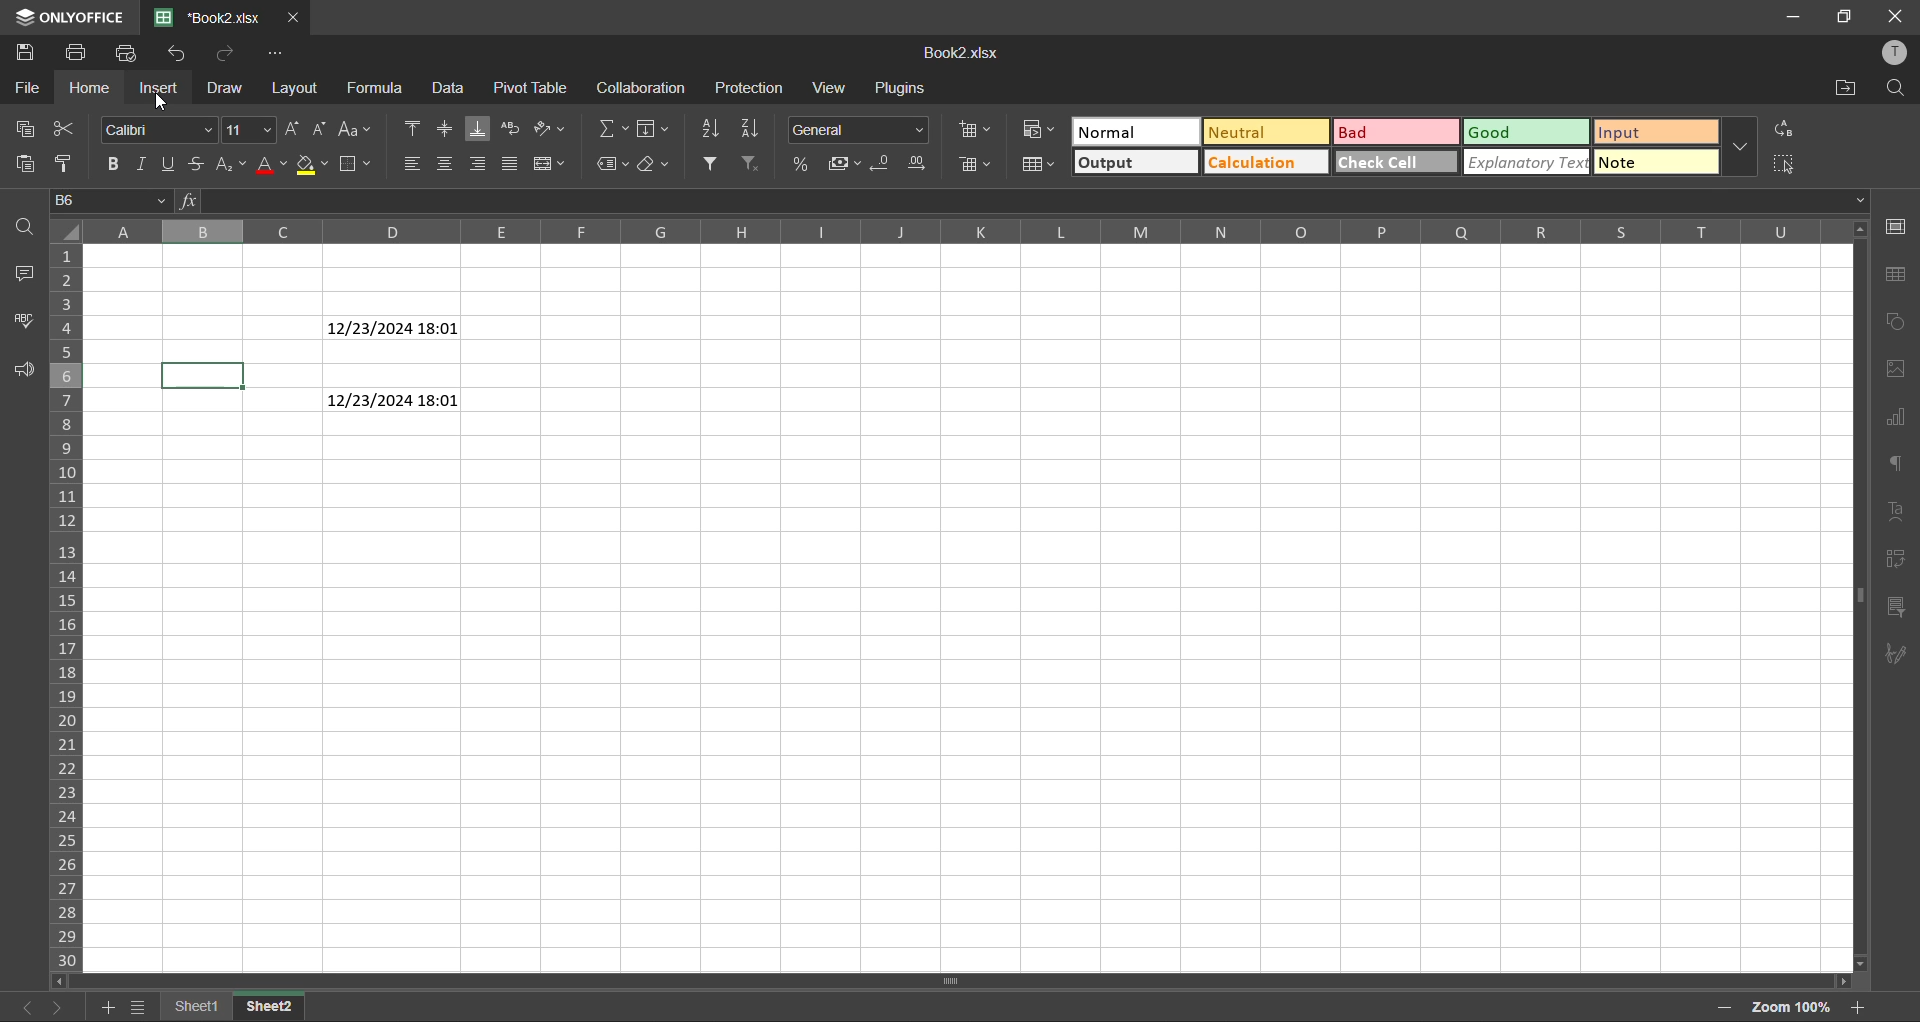 The width and height of the screenshot is (1920, 1022). What do you see at coordinates (614, 131) in the screenshot?
I see `summation` at bounding box center [614, 131].